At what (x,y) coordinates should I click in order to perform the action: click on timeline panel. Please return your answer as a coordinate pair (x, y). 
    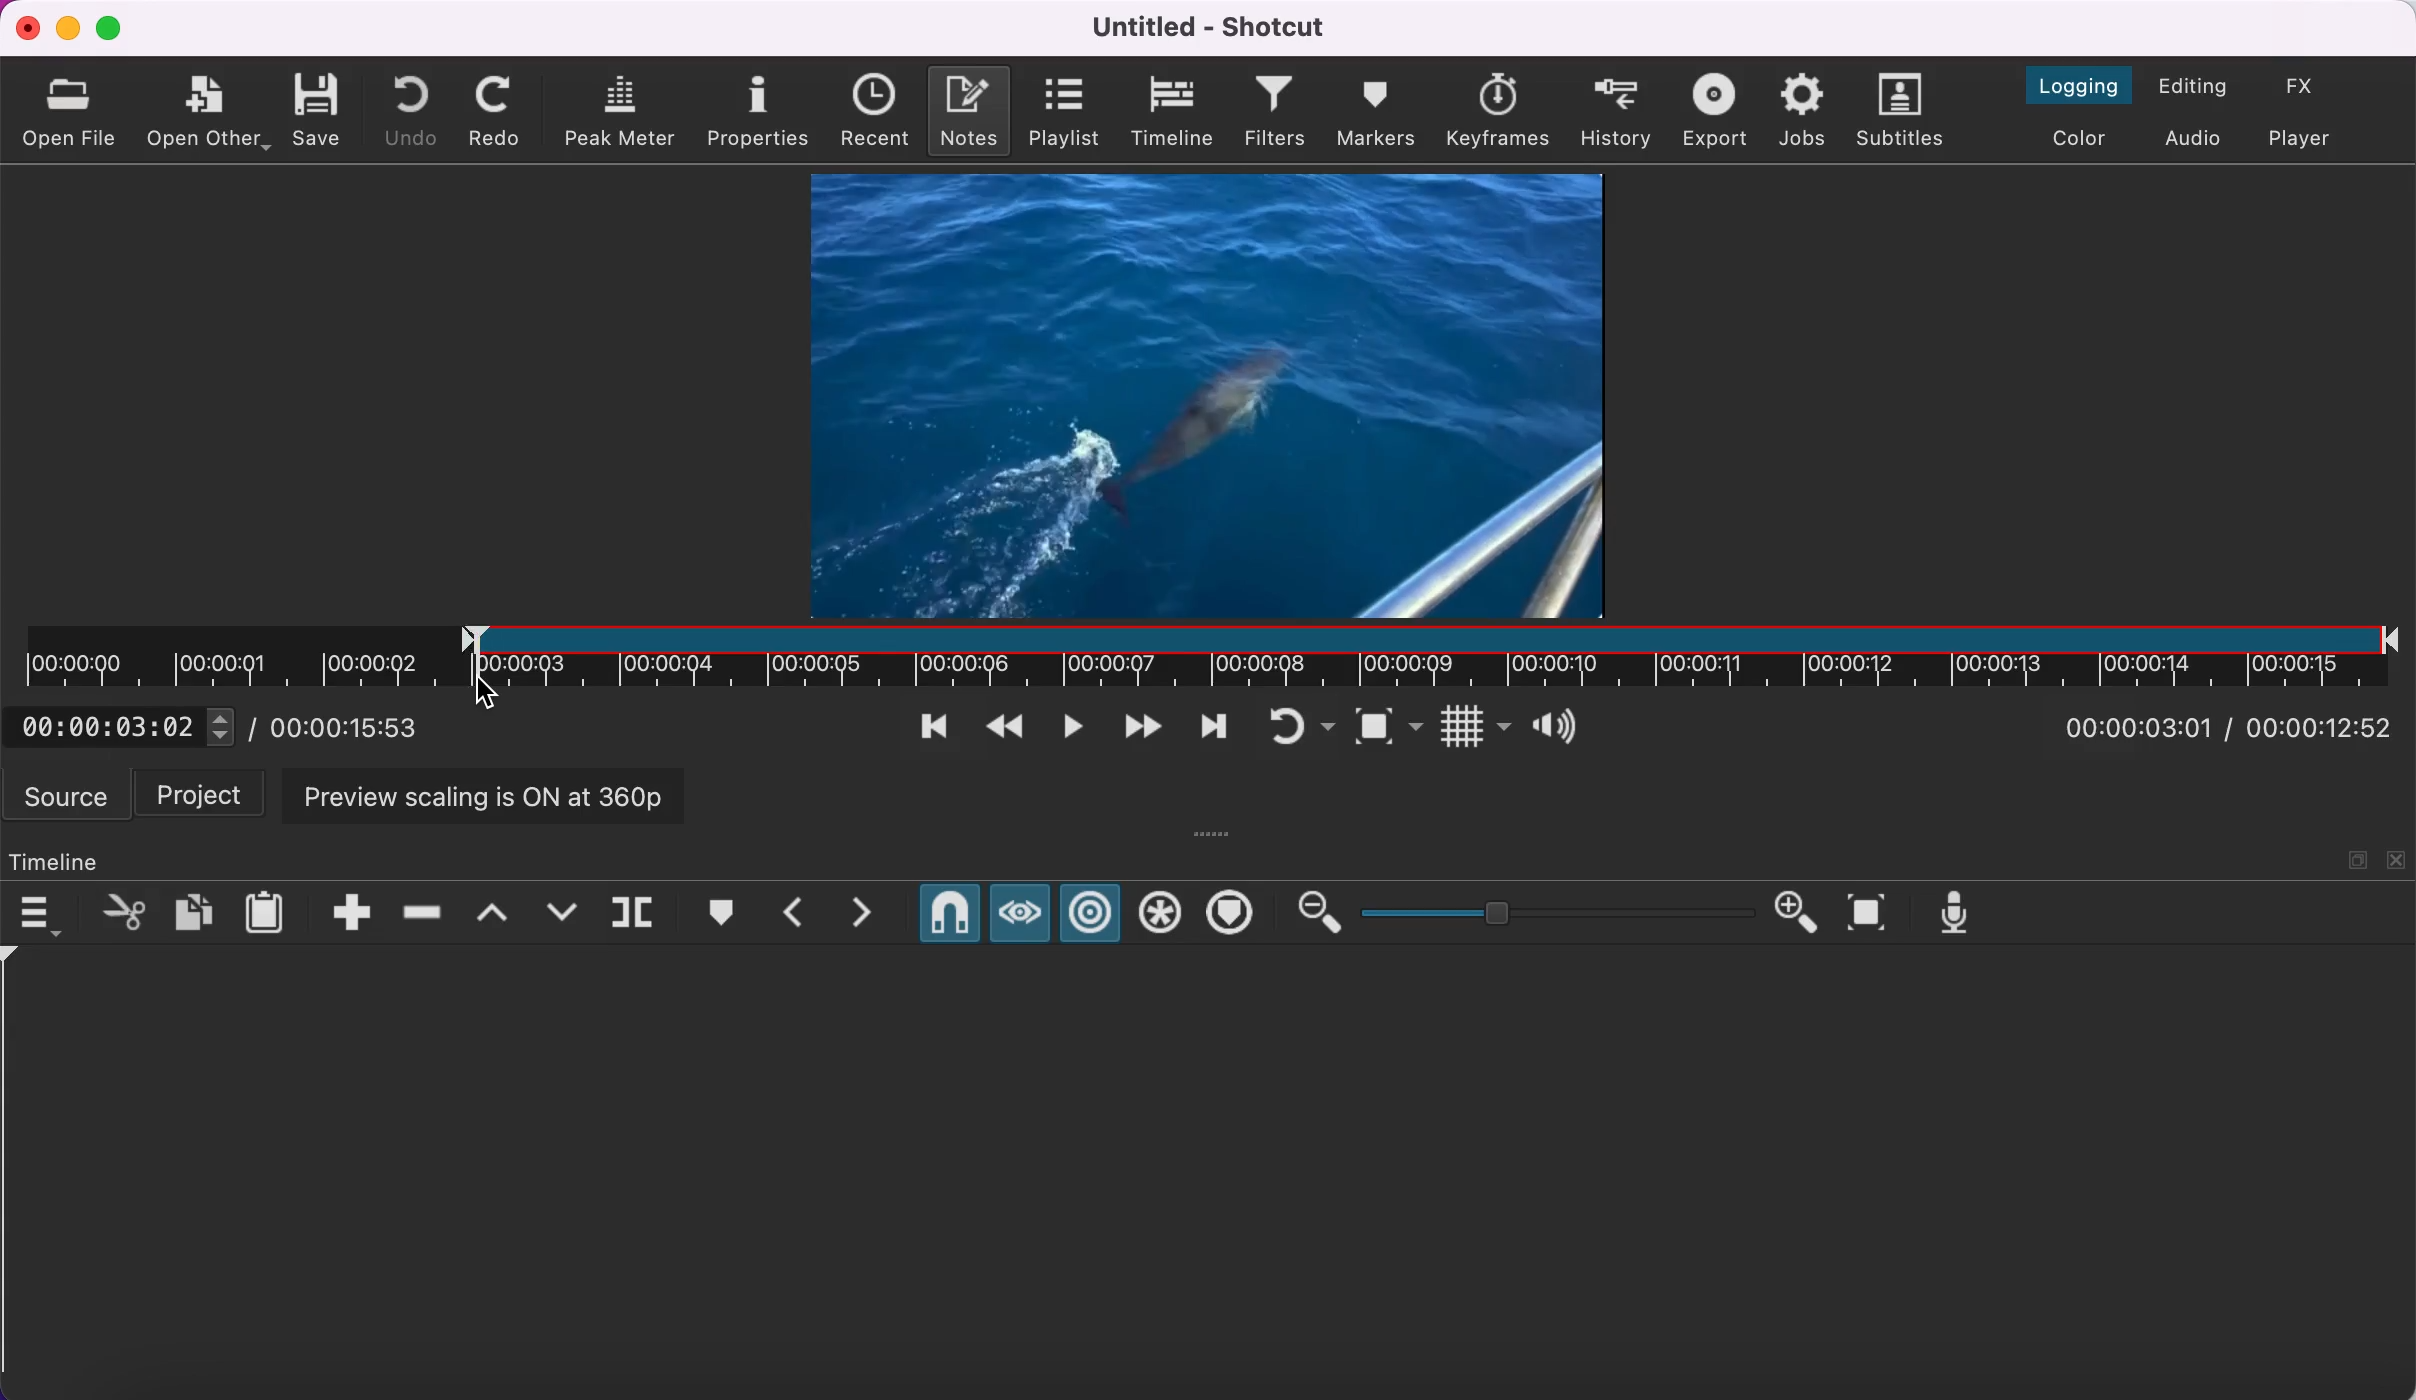
    Looking at the image, I should click on (57, 862).